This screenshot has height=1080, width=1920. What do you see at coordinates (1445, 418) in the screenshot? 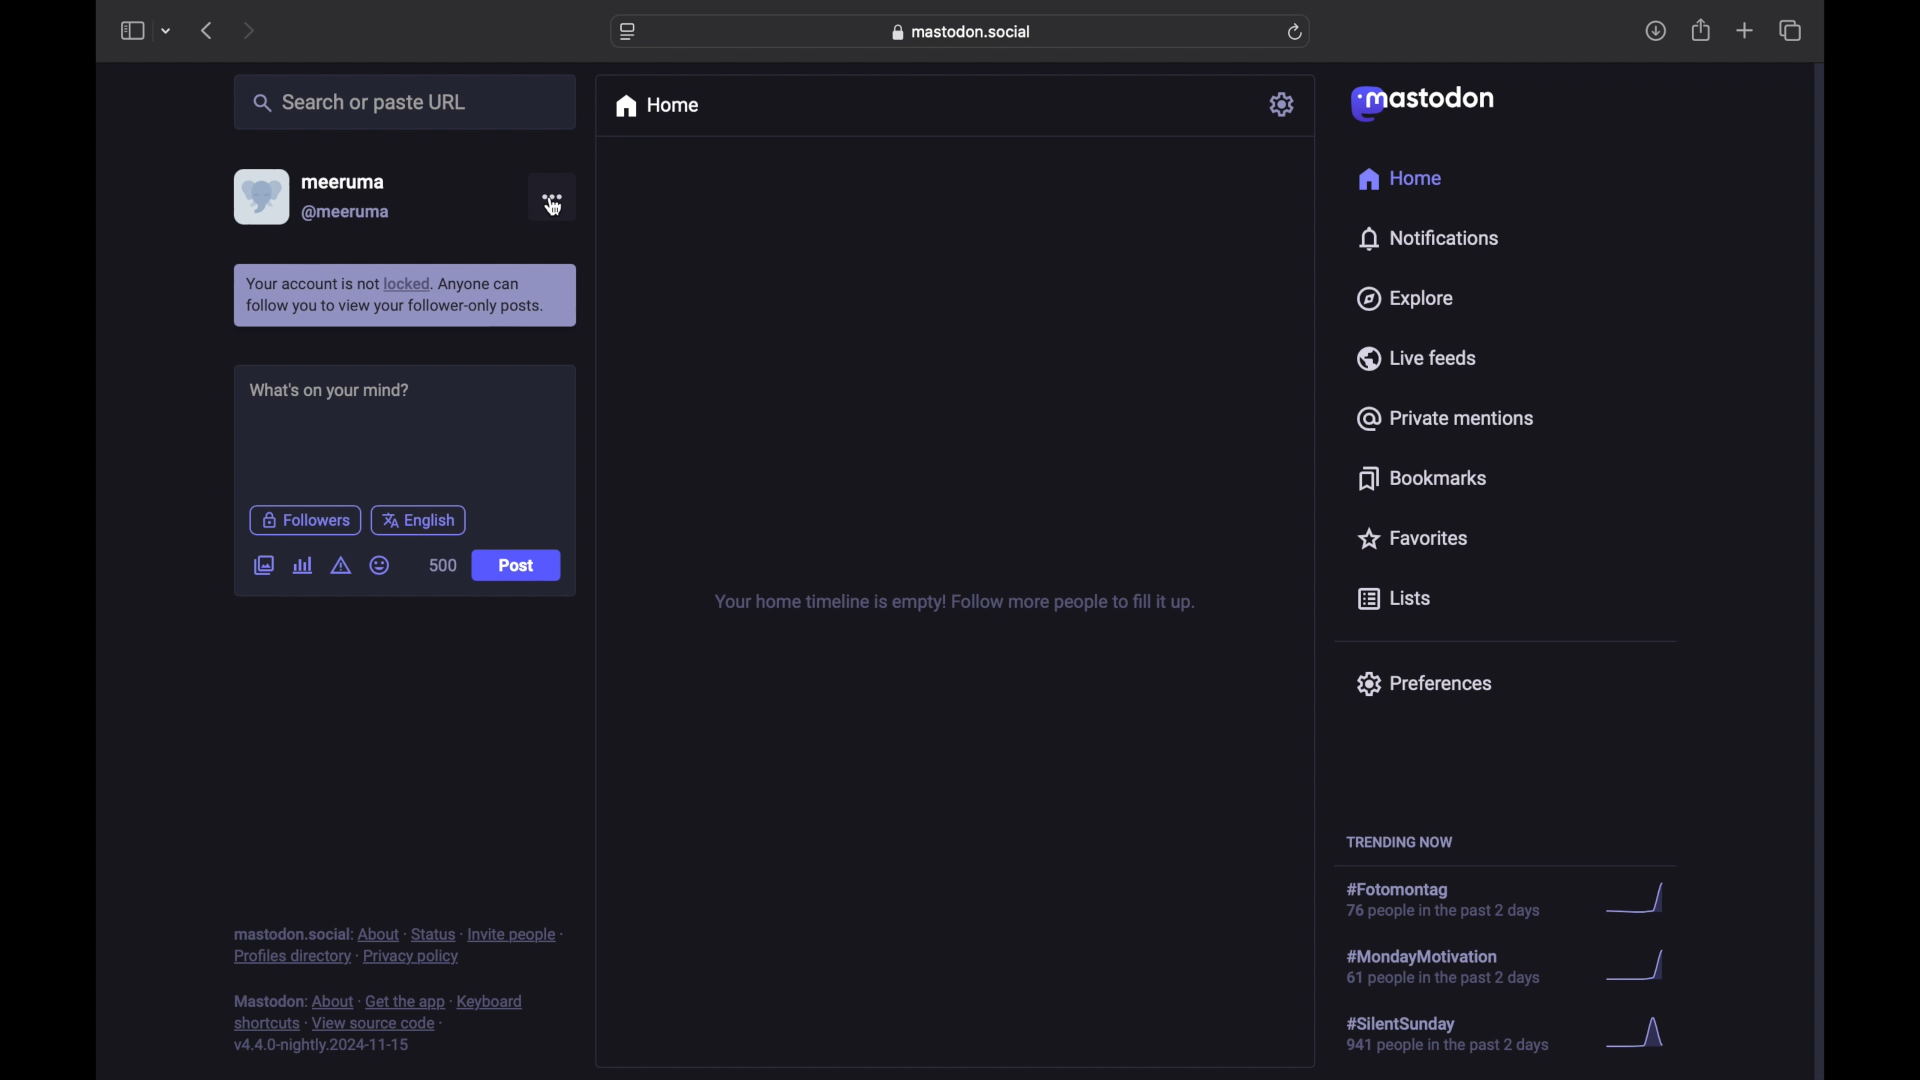
I see `private mentions` at bounding box center [1445, 418].